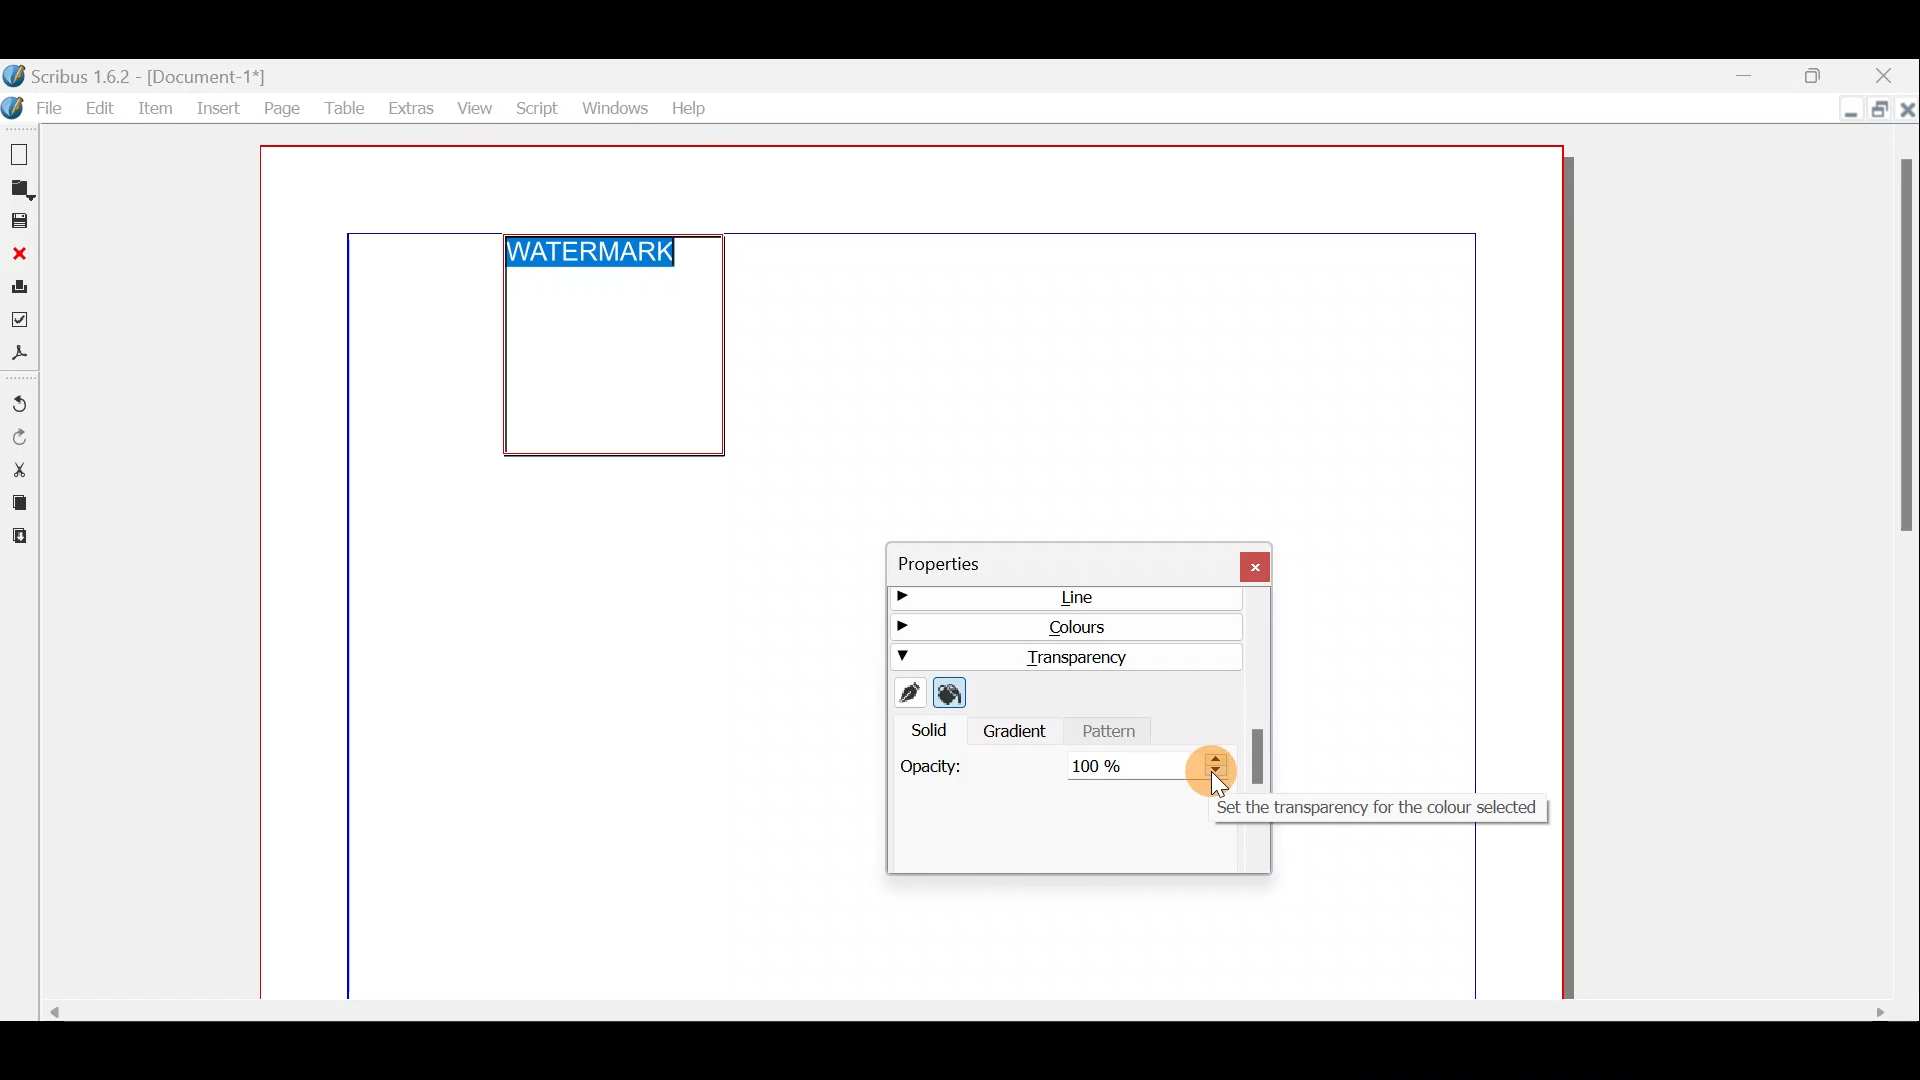 This screenshot has height=1080, width=1920. I want to click on Maximise, so click(1815, 73).